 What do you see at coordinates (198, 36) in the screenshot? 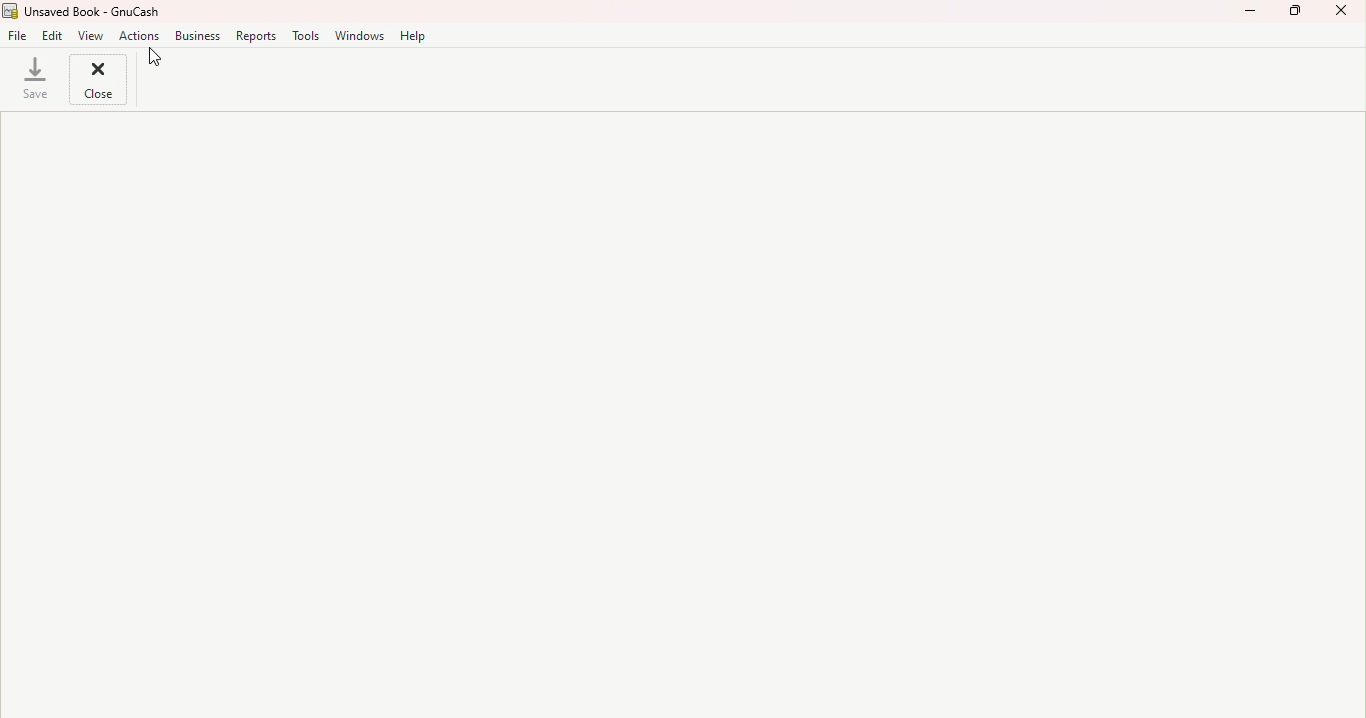
I see `Business` at bounding box center [198, 36].